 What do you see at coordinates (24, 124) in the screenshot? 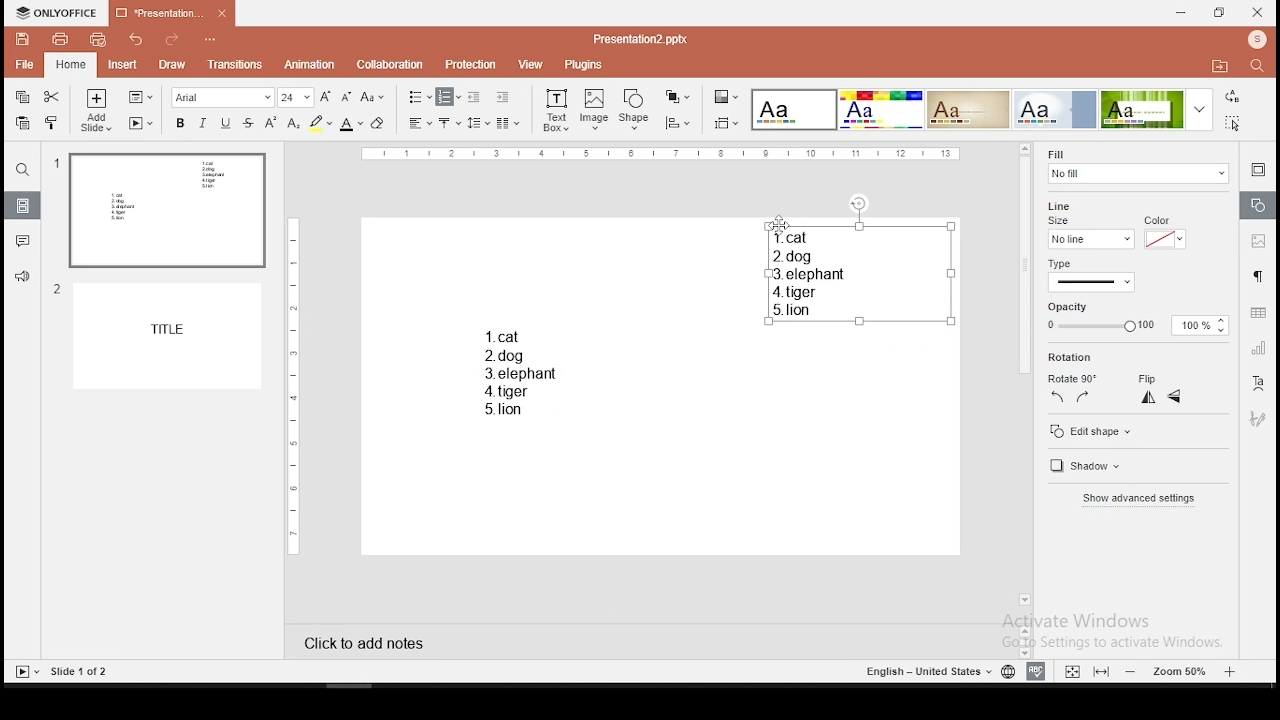
I see `paste` at bounding box center [24, 124].